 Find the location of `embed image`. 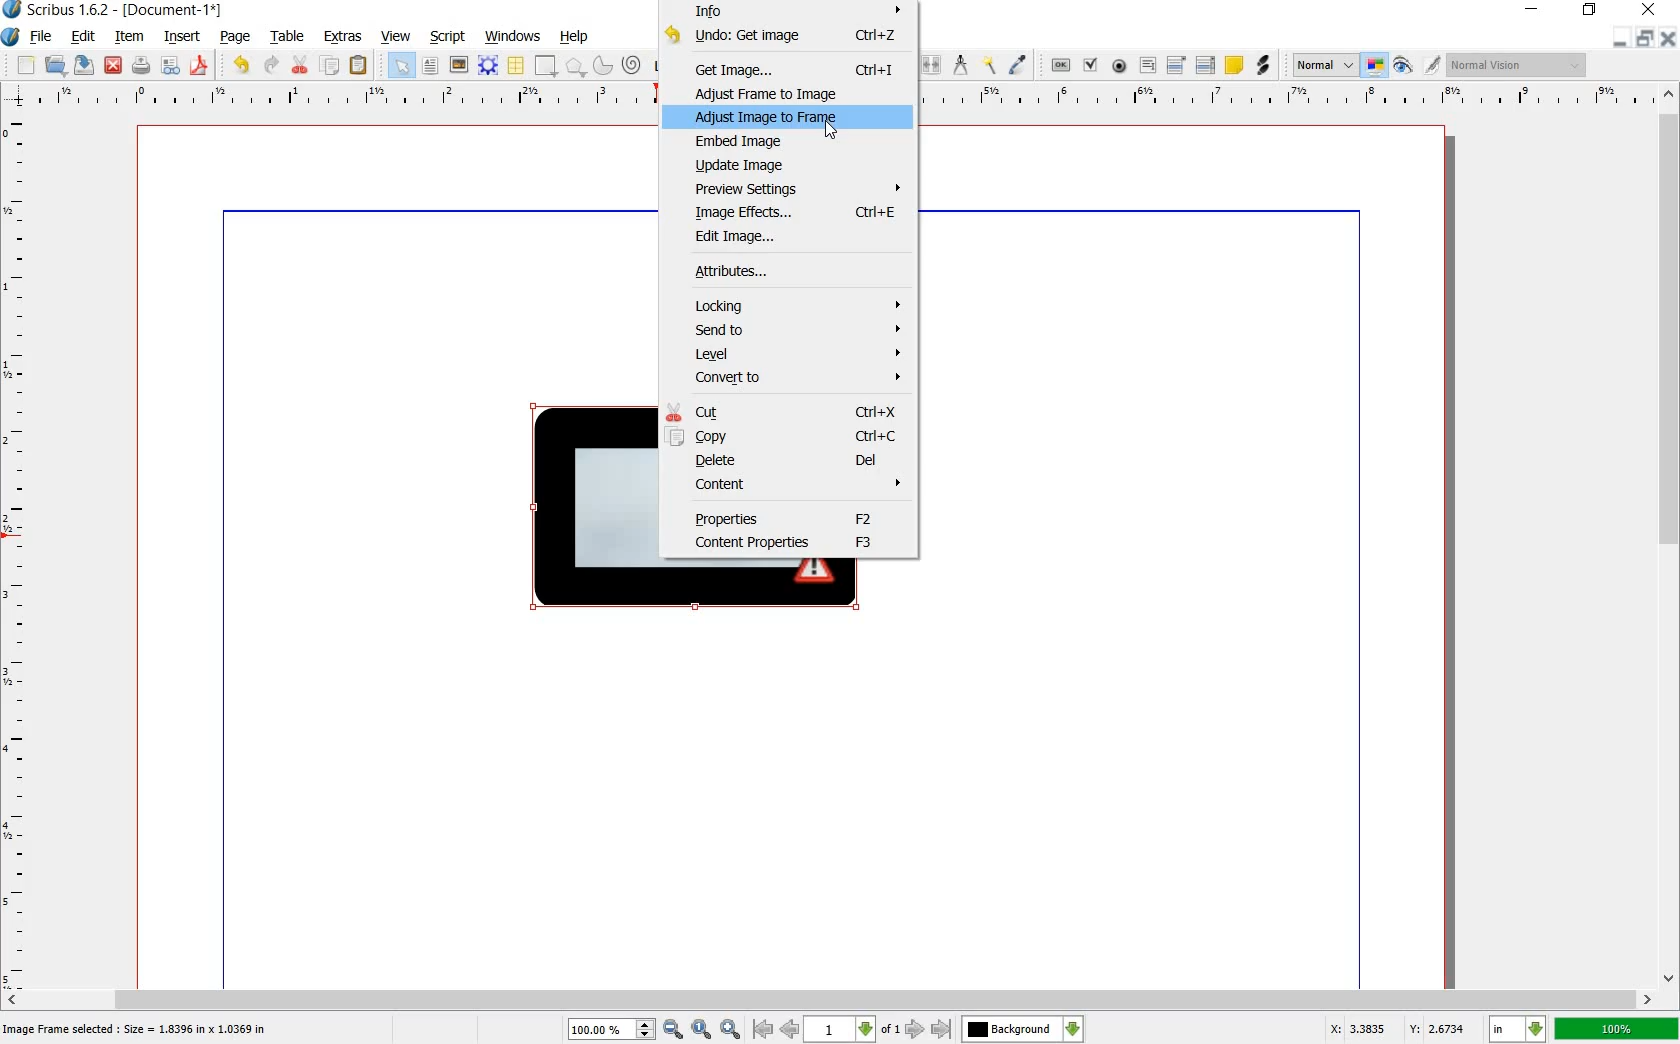

embed image is located at coordinates (748, 141).